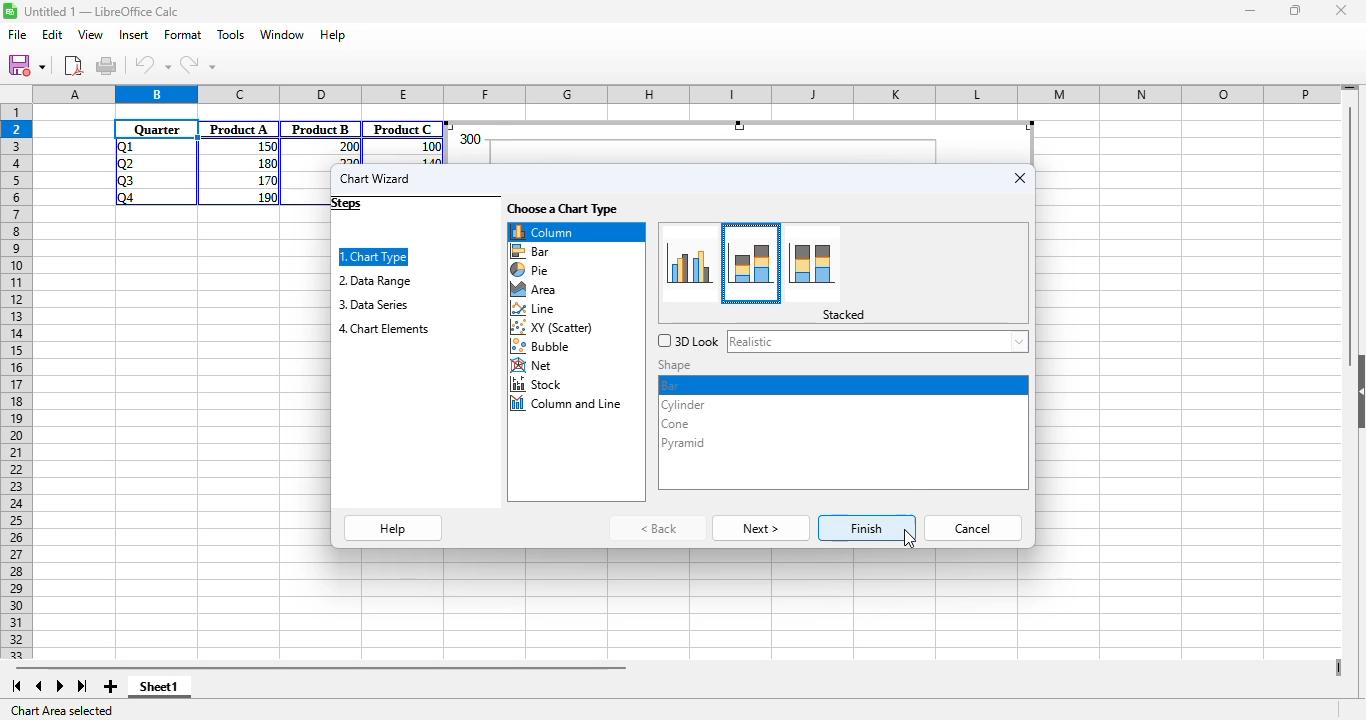 This screenshot has width=1366, height=720. What do you see at coordinates (844, 315) in the screenshot?
I see `stacked` at bounding box center [844, 315].